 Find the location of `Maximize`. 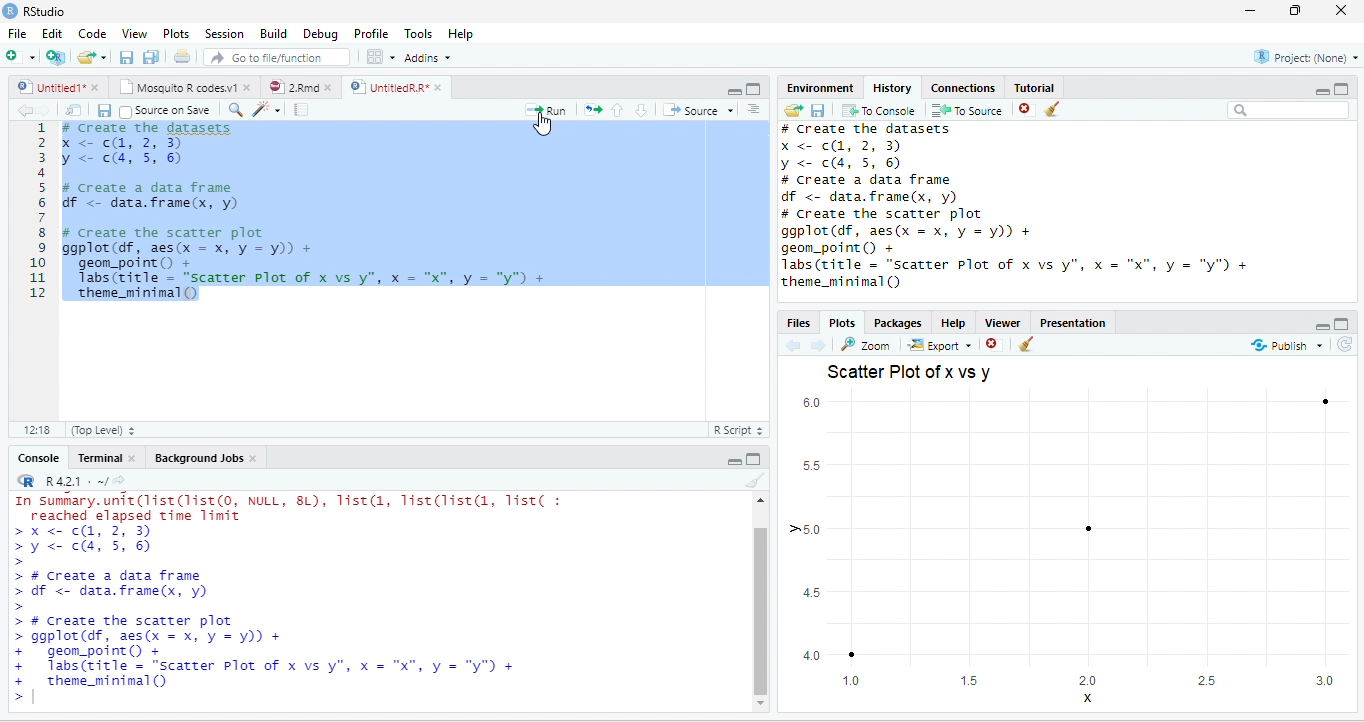

Maximize is located at coordinates (755, 89).